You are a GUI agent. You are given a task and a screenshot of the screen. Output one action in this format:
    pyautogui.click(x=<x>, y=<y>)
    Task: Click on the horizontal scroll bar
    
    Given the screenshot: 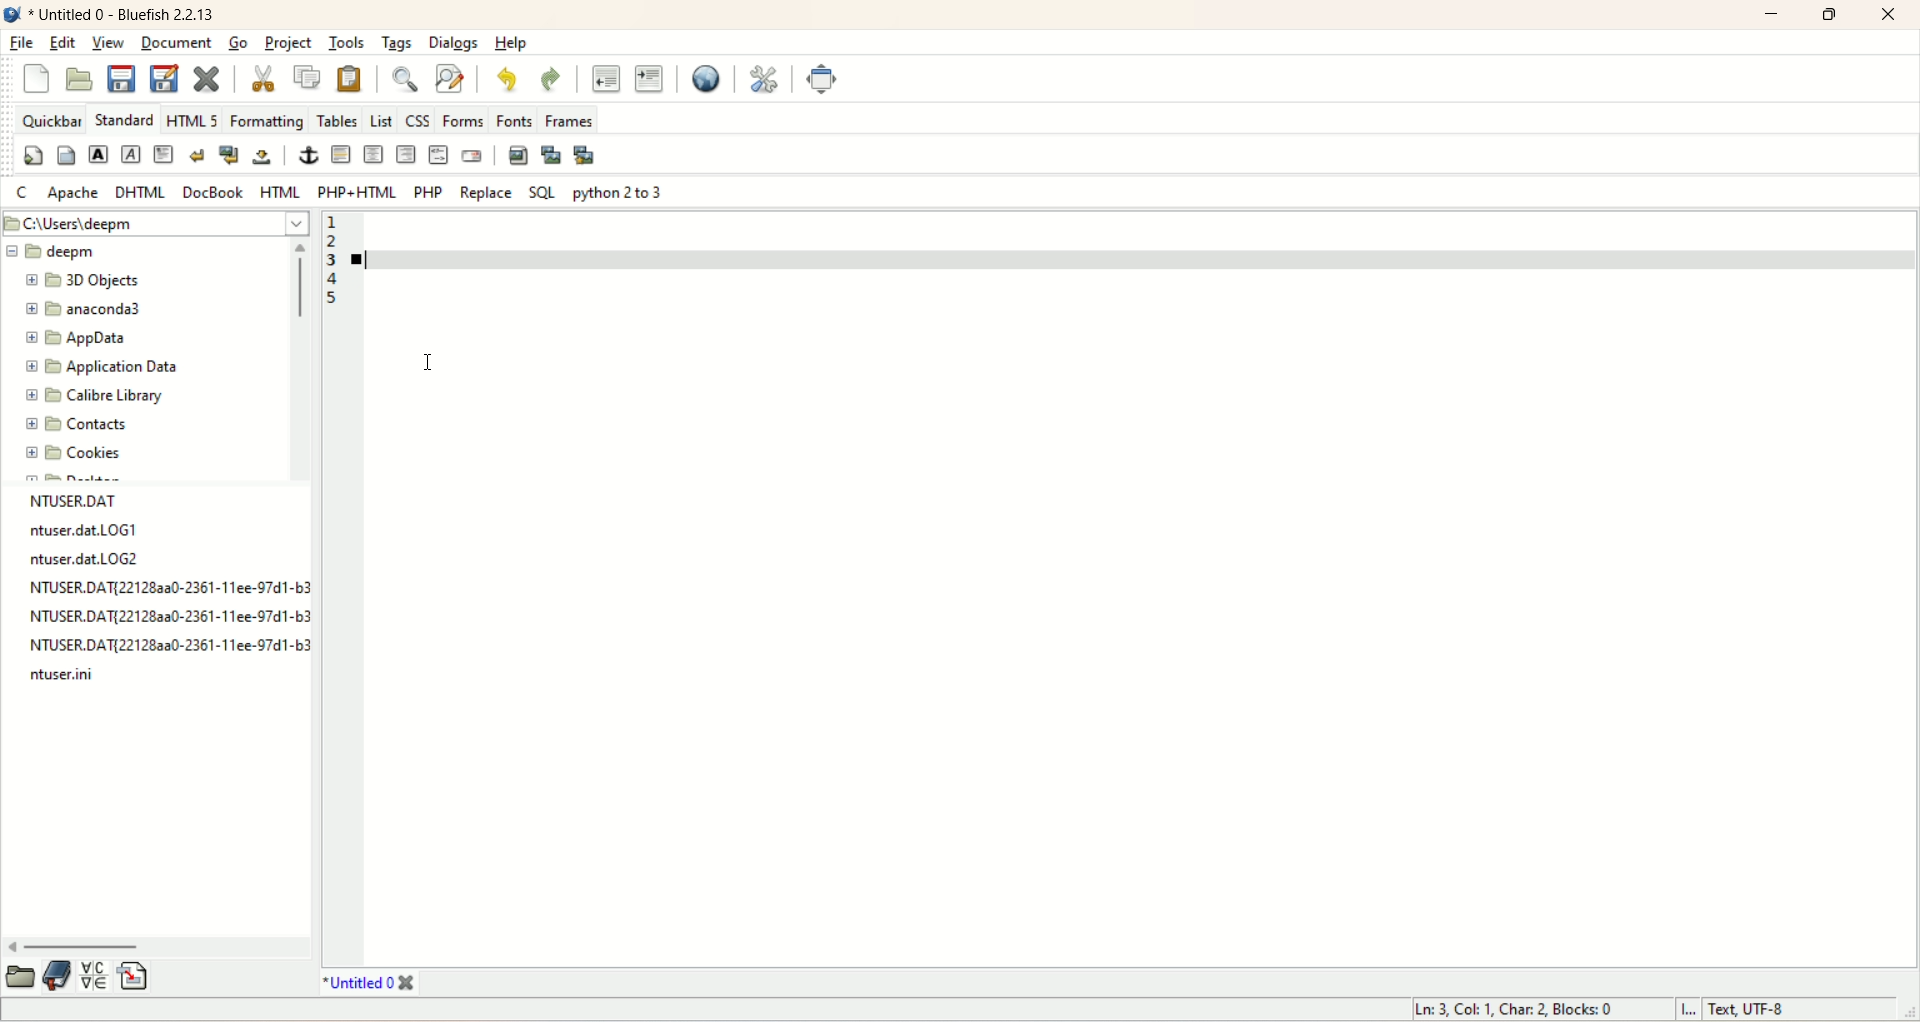 What is the action you would take?
    pyautogui.click(x=160, y=946)
    